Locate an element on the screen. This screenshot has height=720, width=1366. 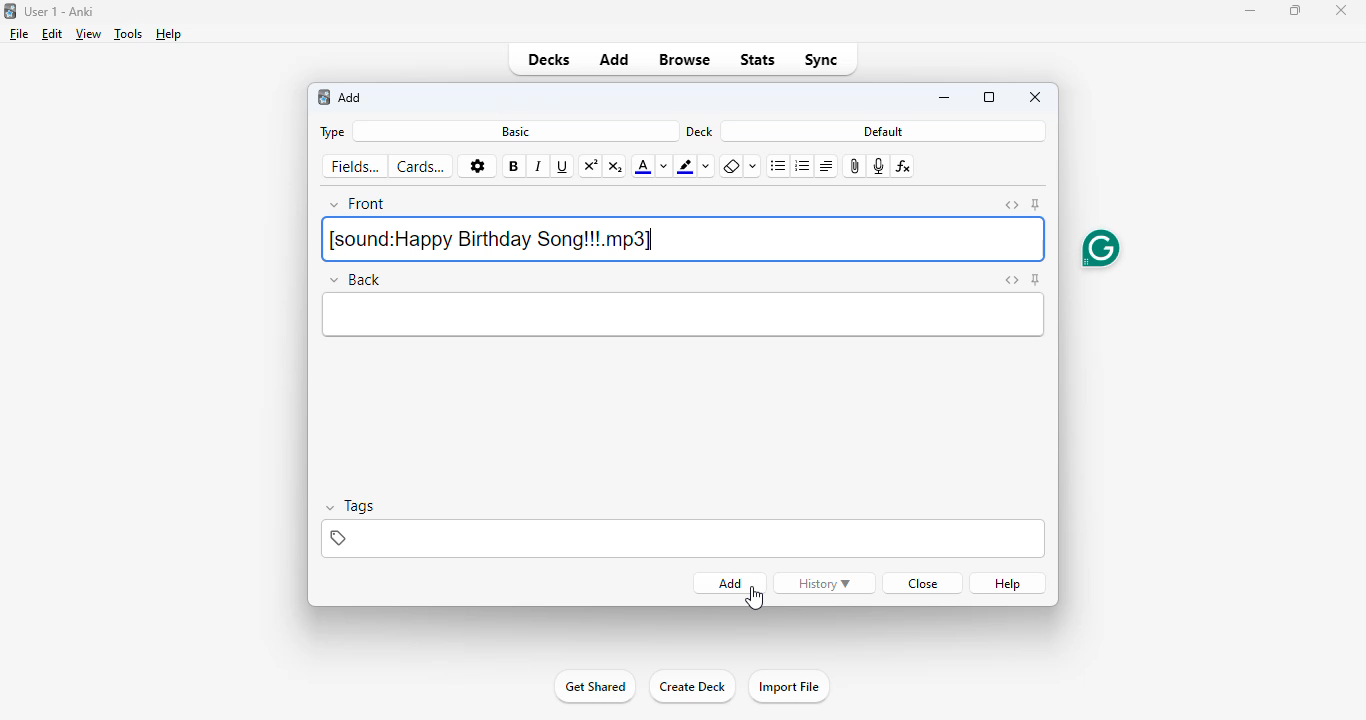
[sound: Happy Birthday Song!!!.mp3] is located at coordinates (684, 240).